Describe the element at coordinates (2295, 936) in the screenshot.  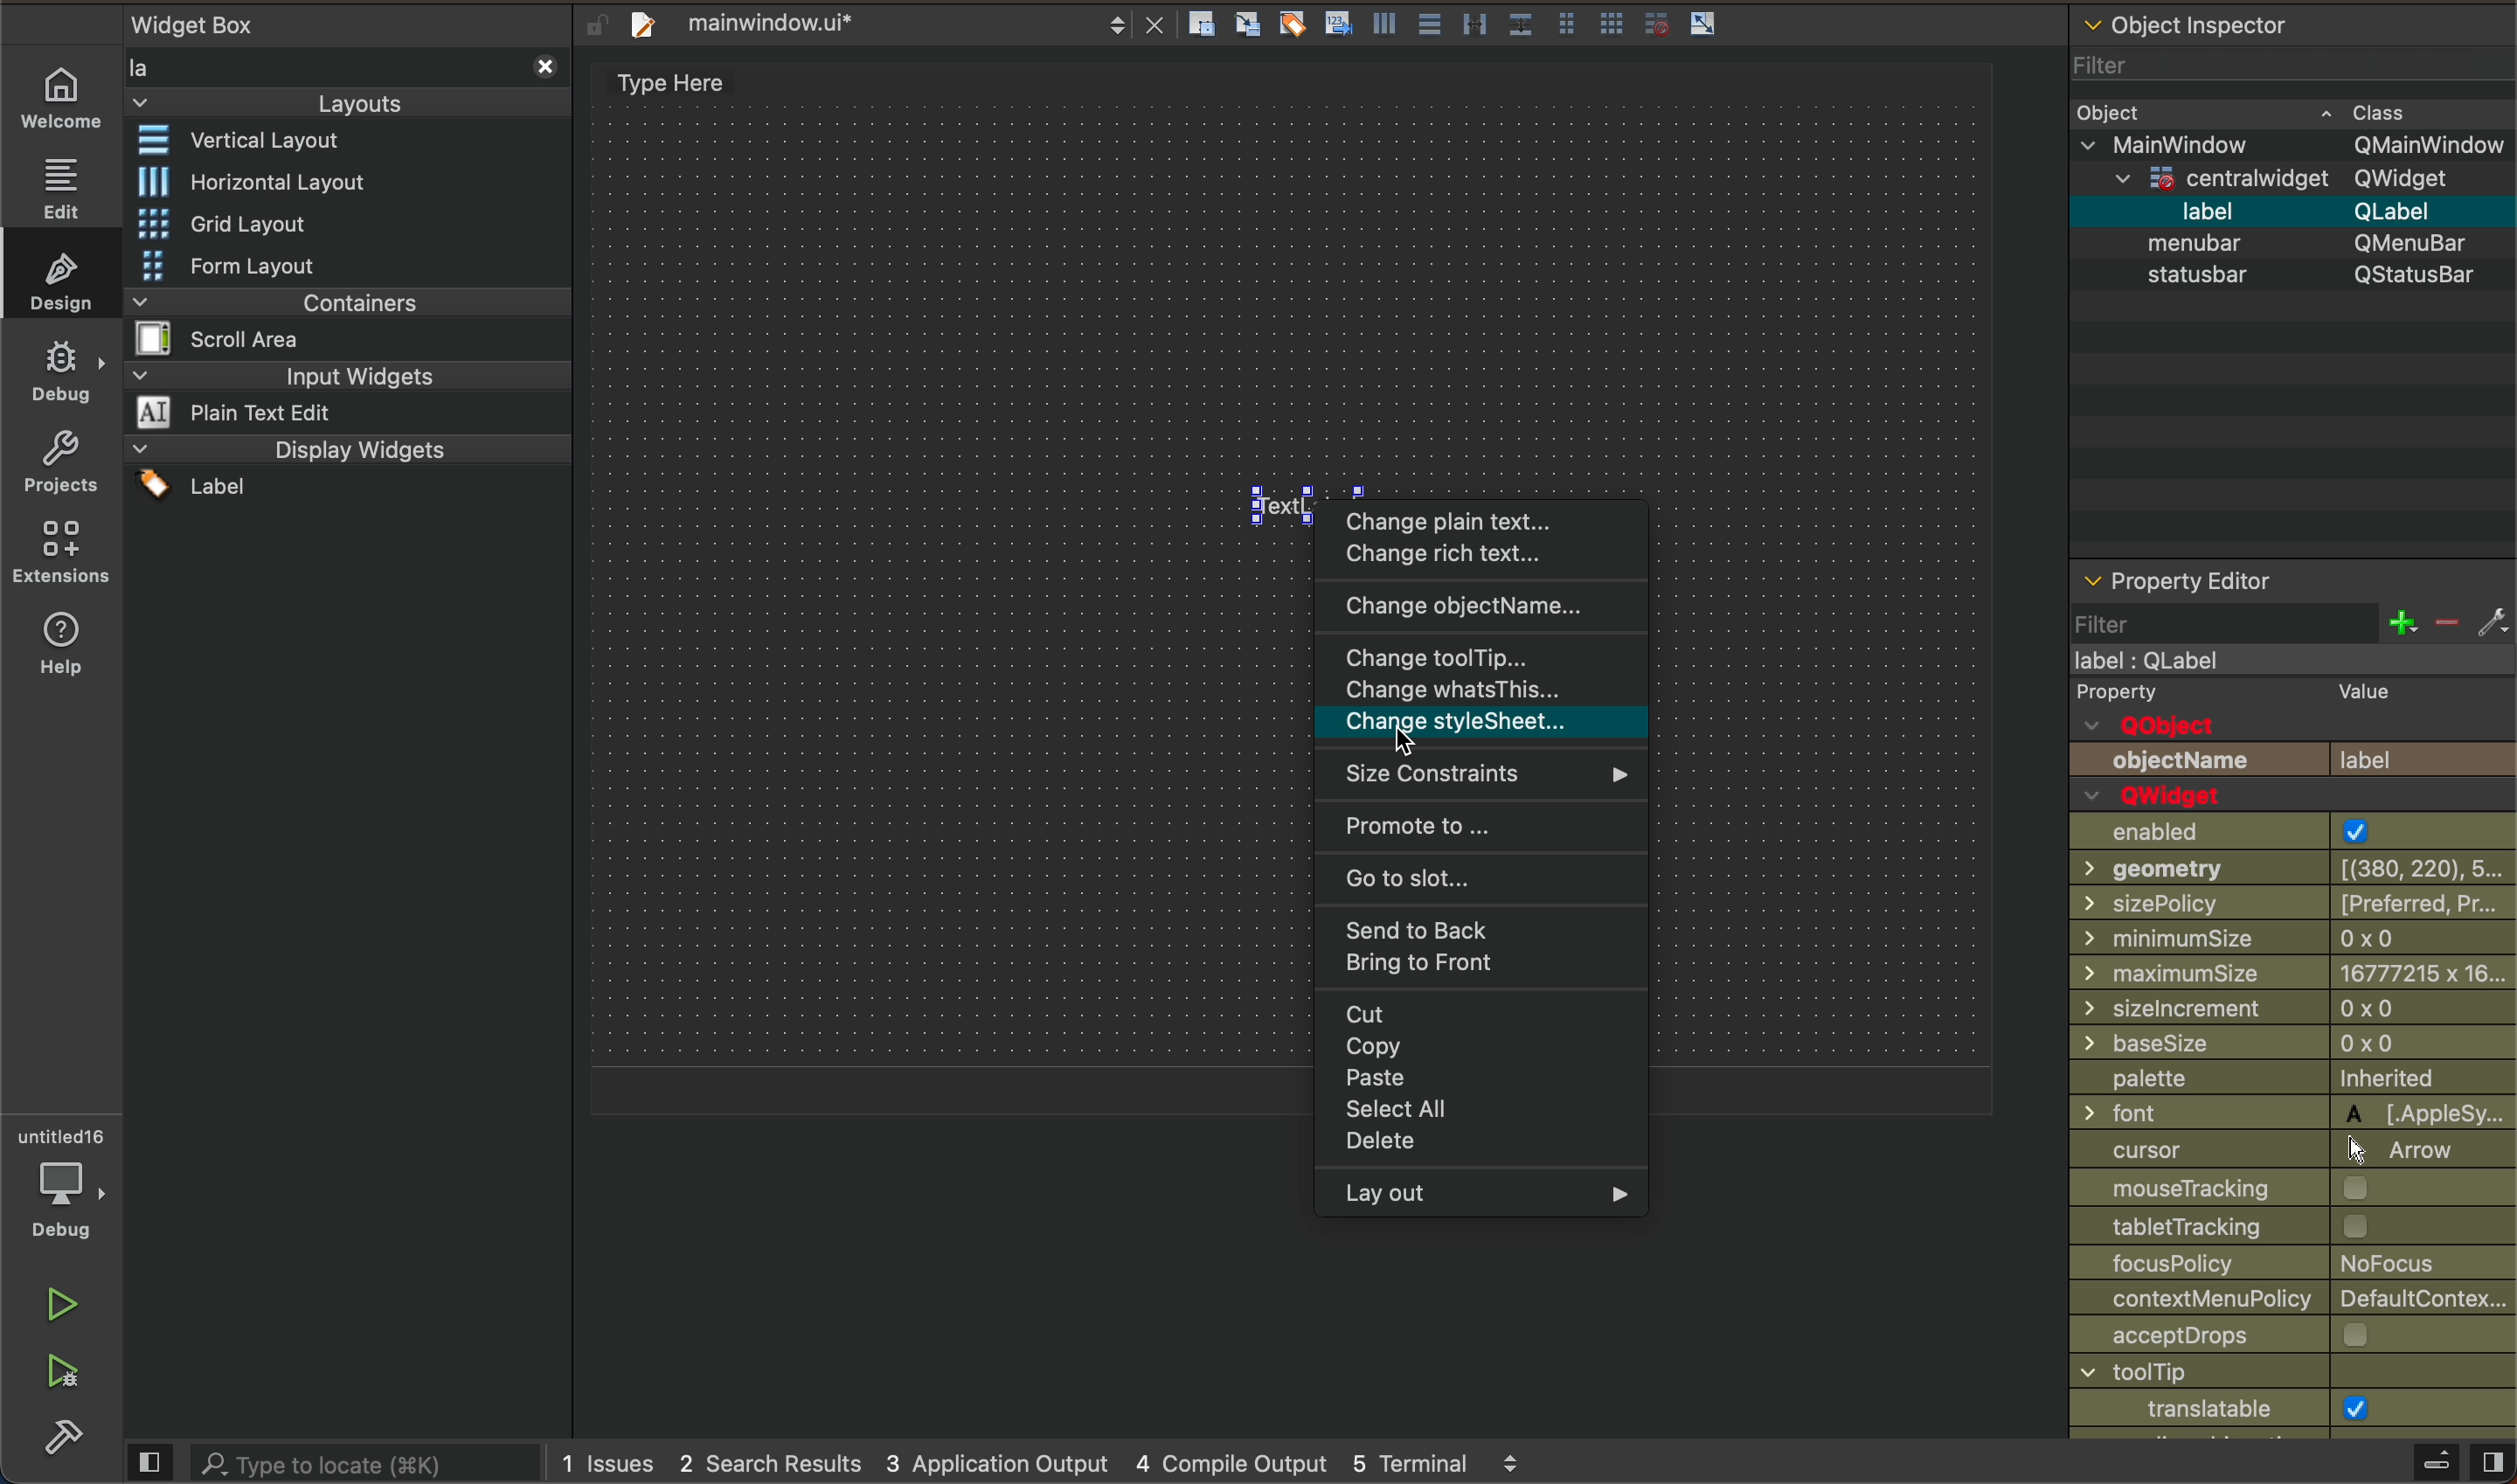
I see `min size` at that location.